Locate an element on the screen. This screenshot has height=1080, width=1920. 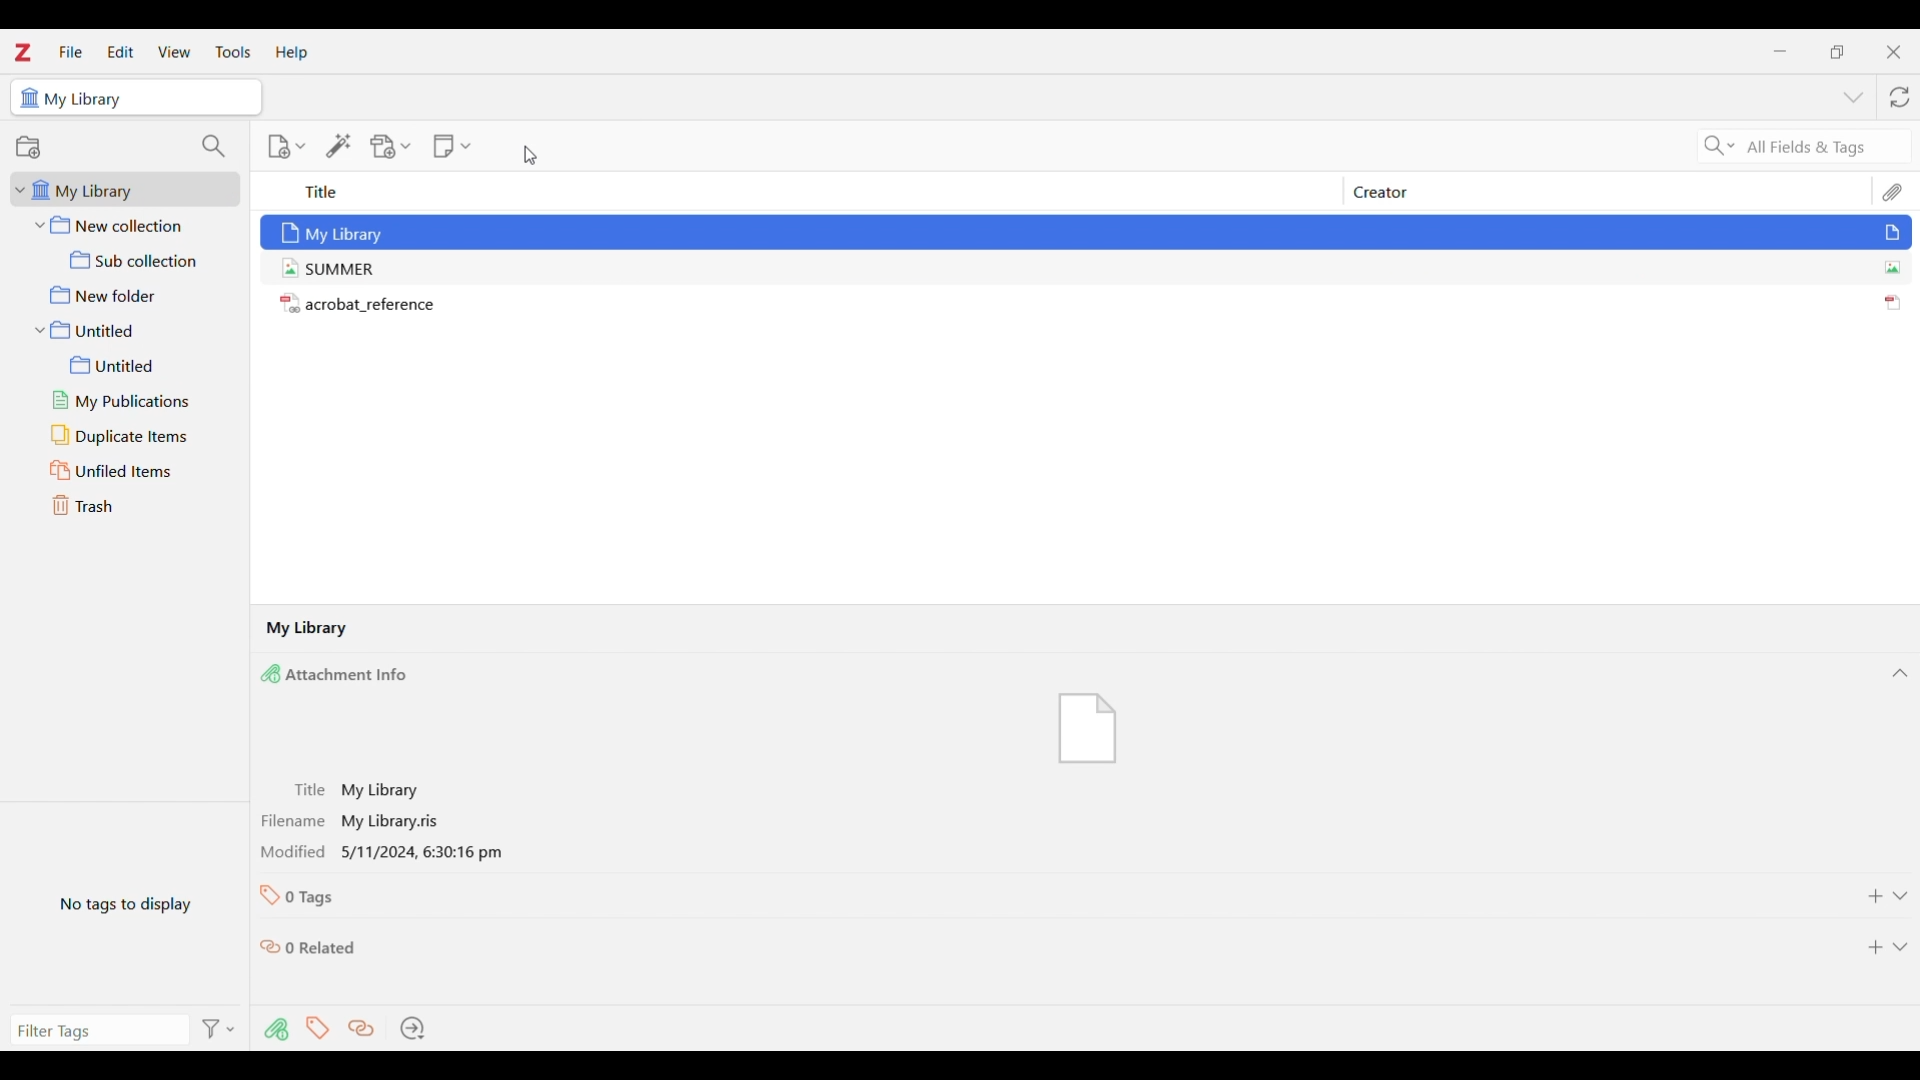
modification date is located at coordinates (387, 853).